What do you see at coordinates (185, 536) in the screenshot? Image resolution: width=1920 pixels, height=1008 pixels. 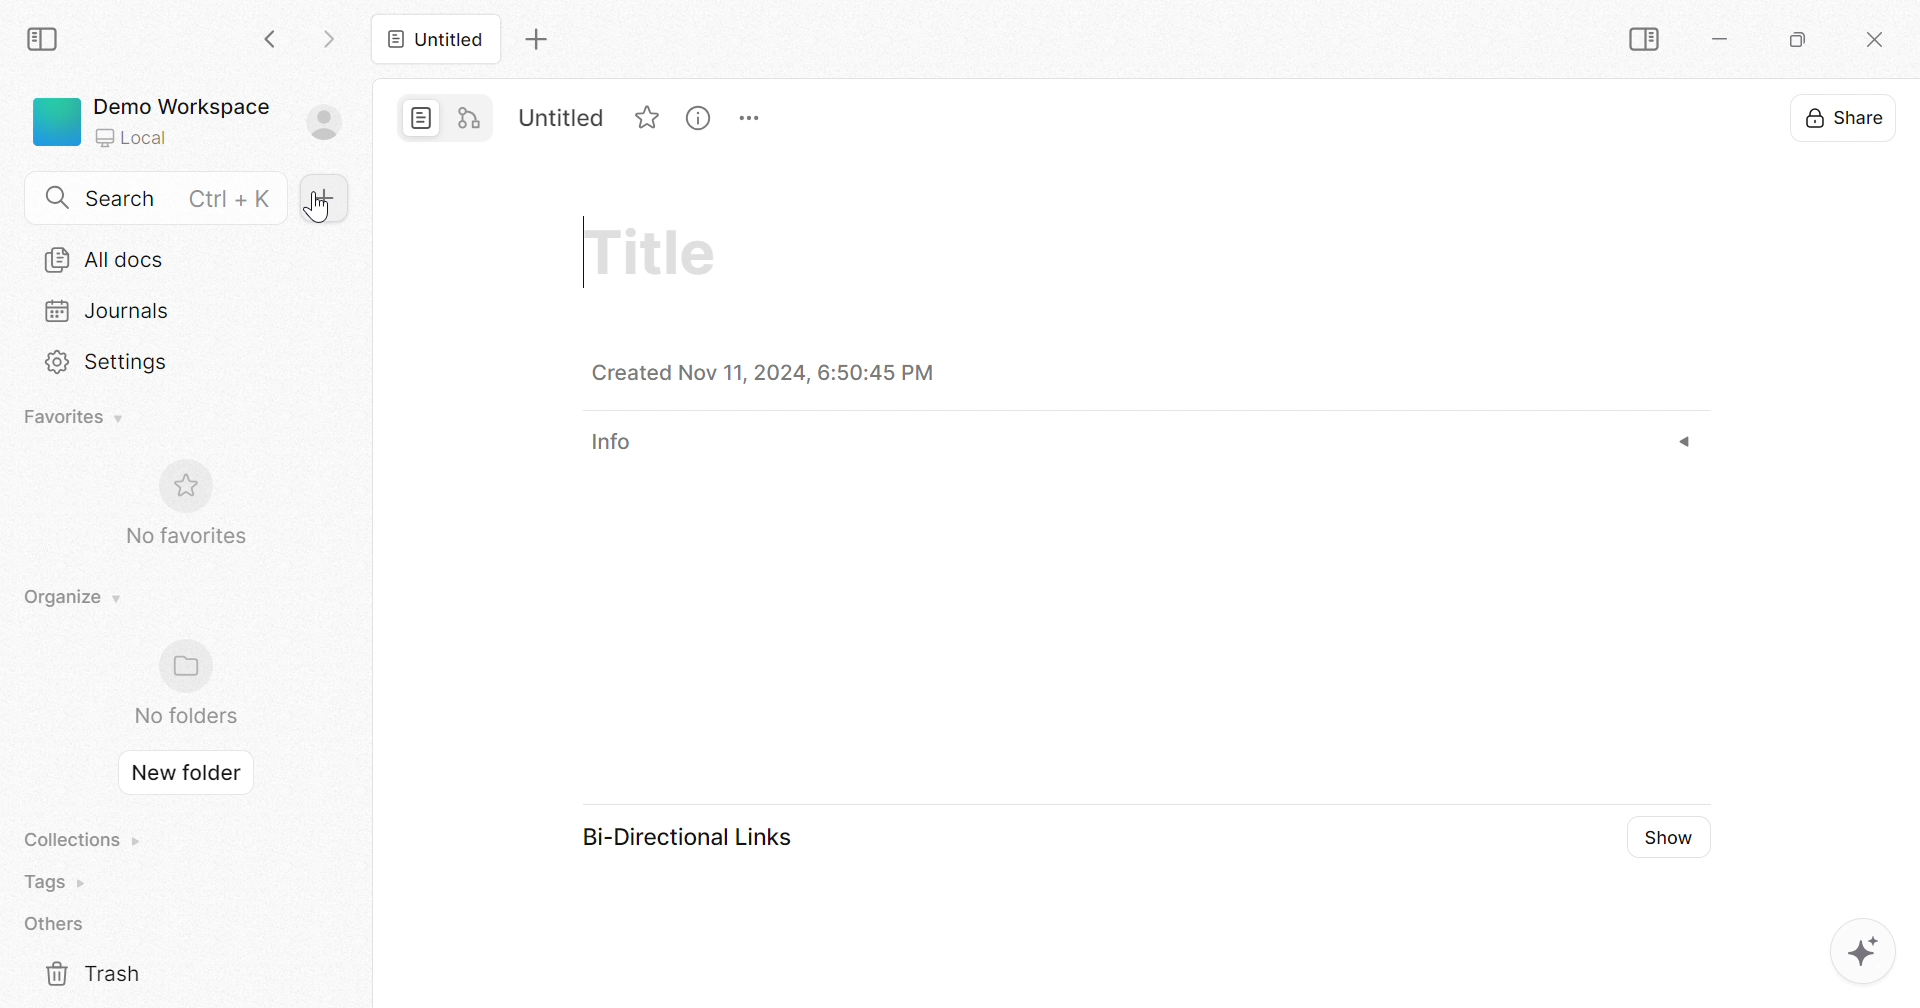 I see `No favorites` at bounding box center [185, 536].